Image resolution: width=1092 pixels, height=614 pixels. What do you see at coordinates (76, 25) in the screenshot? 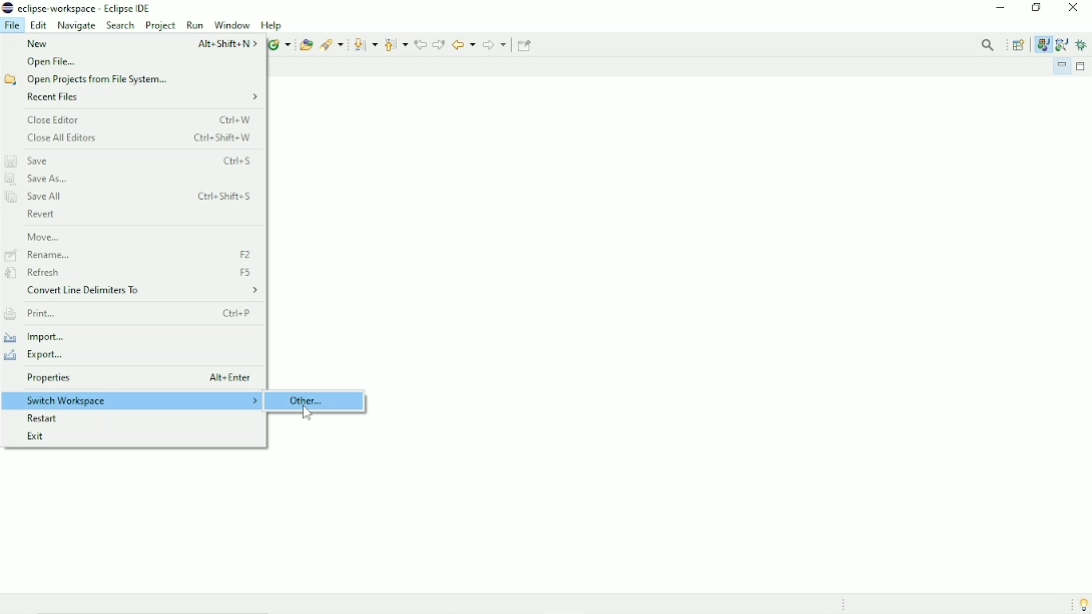
I see `Navigate` at bounding box center [76, 25].